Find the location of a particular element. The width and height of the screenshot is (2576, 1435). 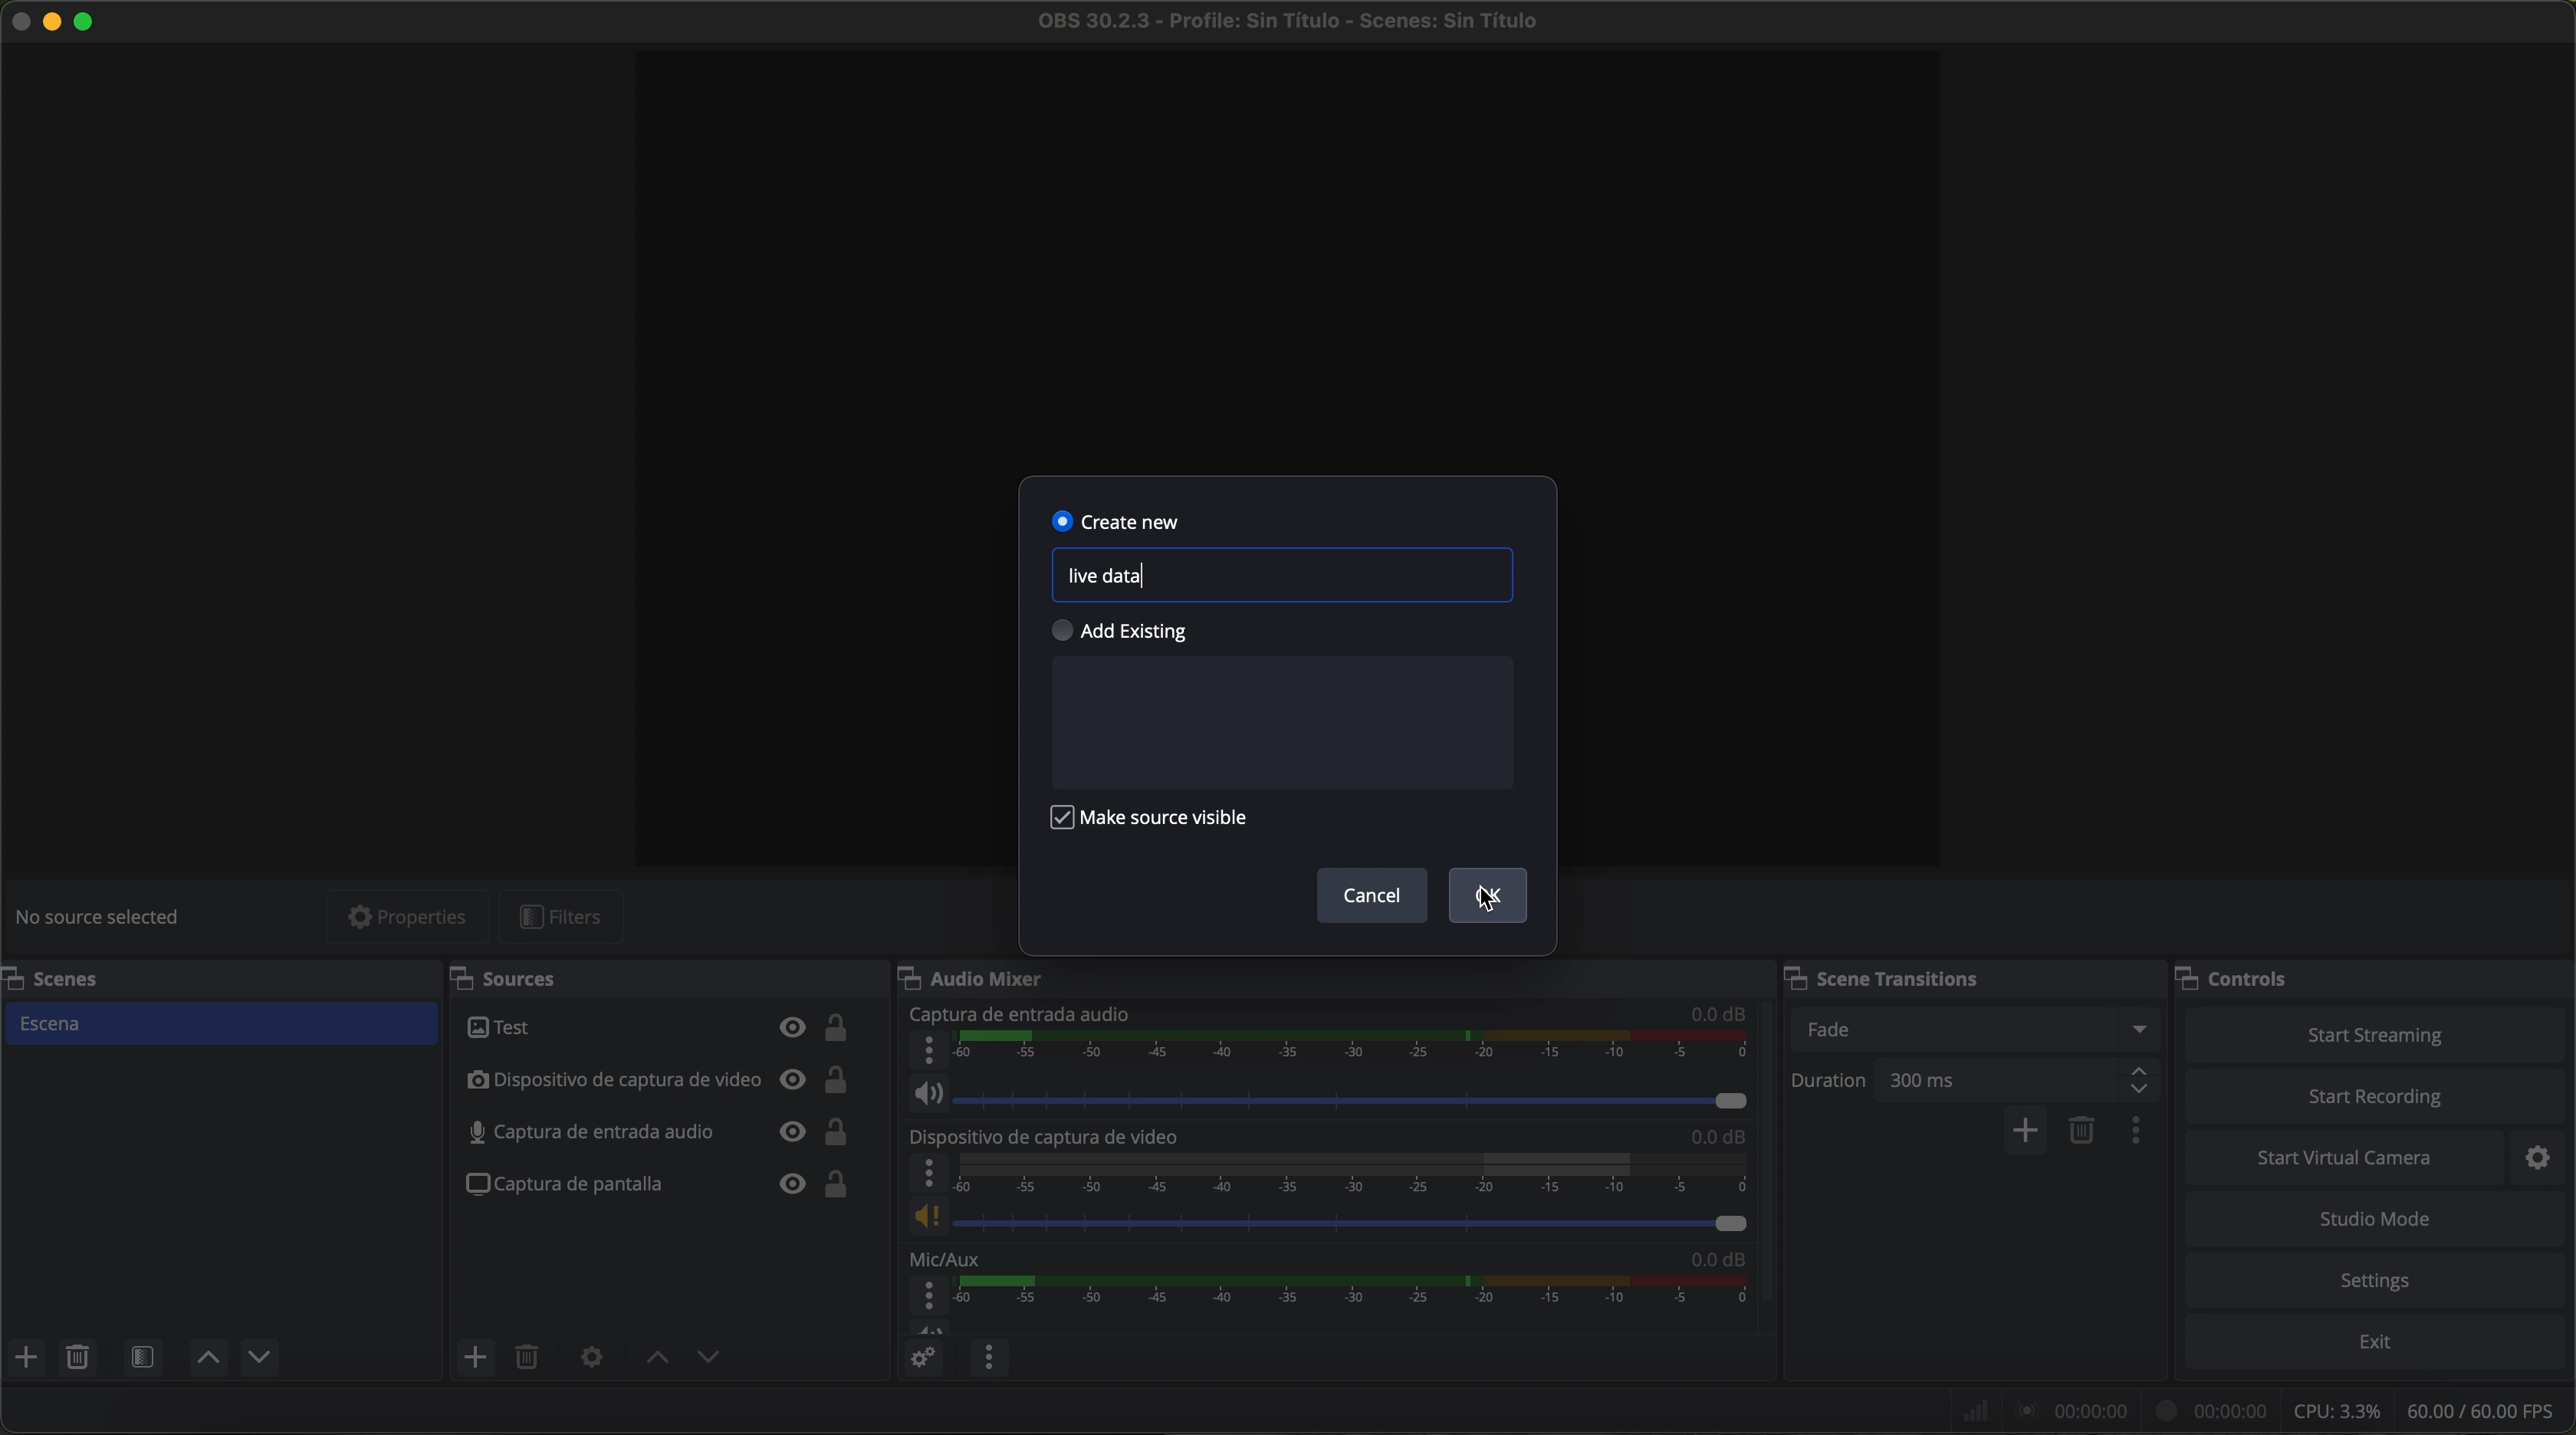

maximize program is located at coordinates (88, 24).